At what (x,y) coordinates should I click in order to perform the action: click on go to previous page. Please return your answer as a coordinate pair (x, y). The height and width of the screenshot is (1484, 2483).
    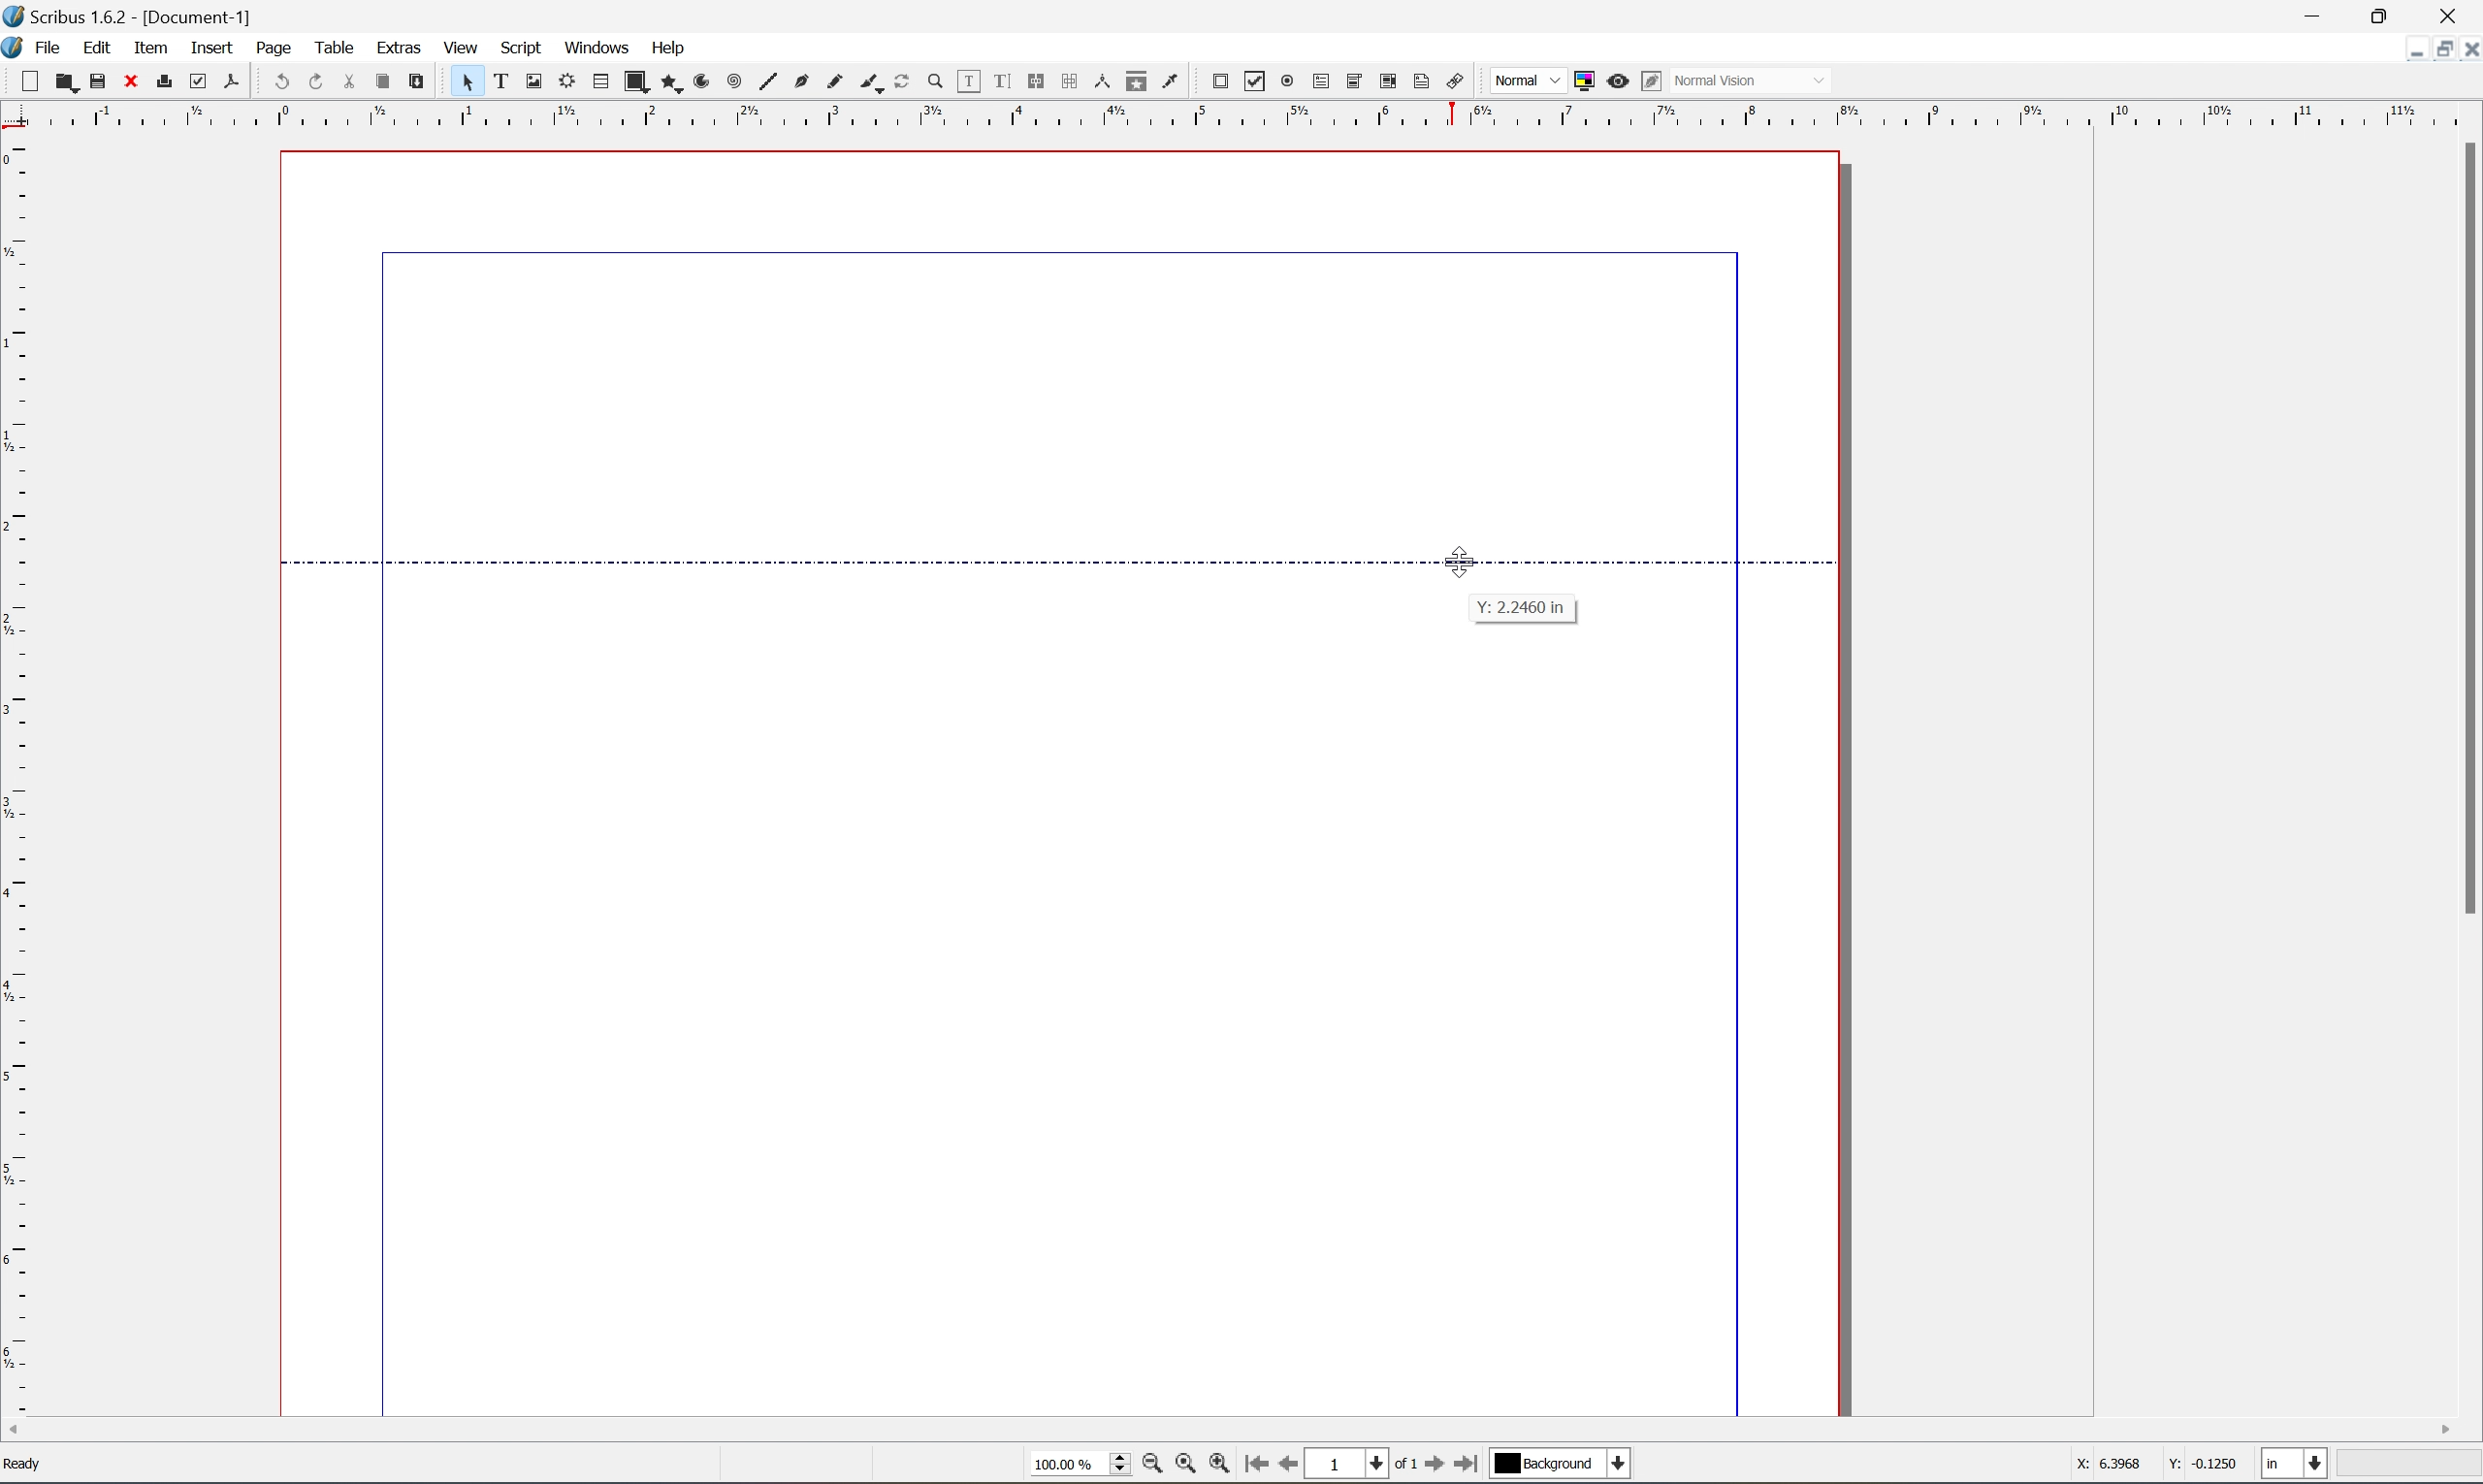
    Looking at the image, I should click on (1284, 1467).